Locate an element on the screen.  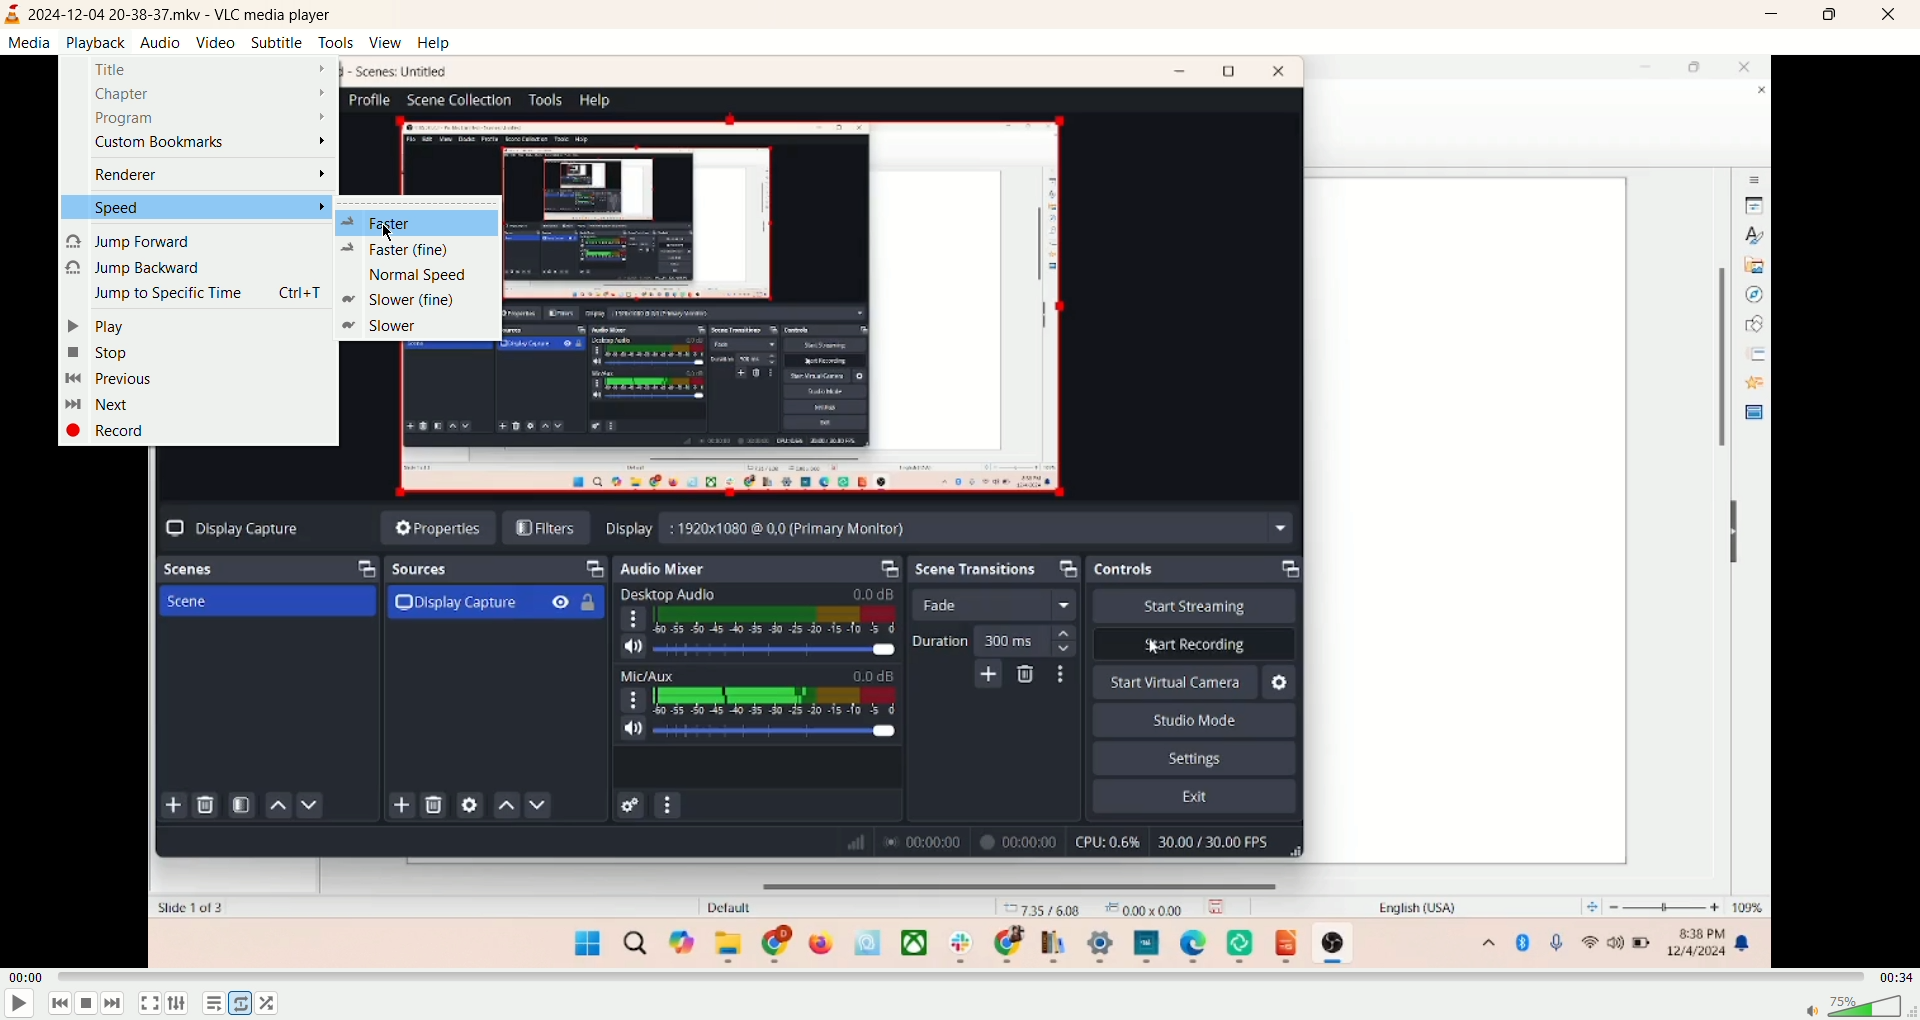
progress bar is located at coordinates (964, 977).